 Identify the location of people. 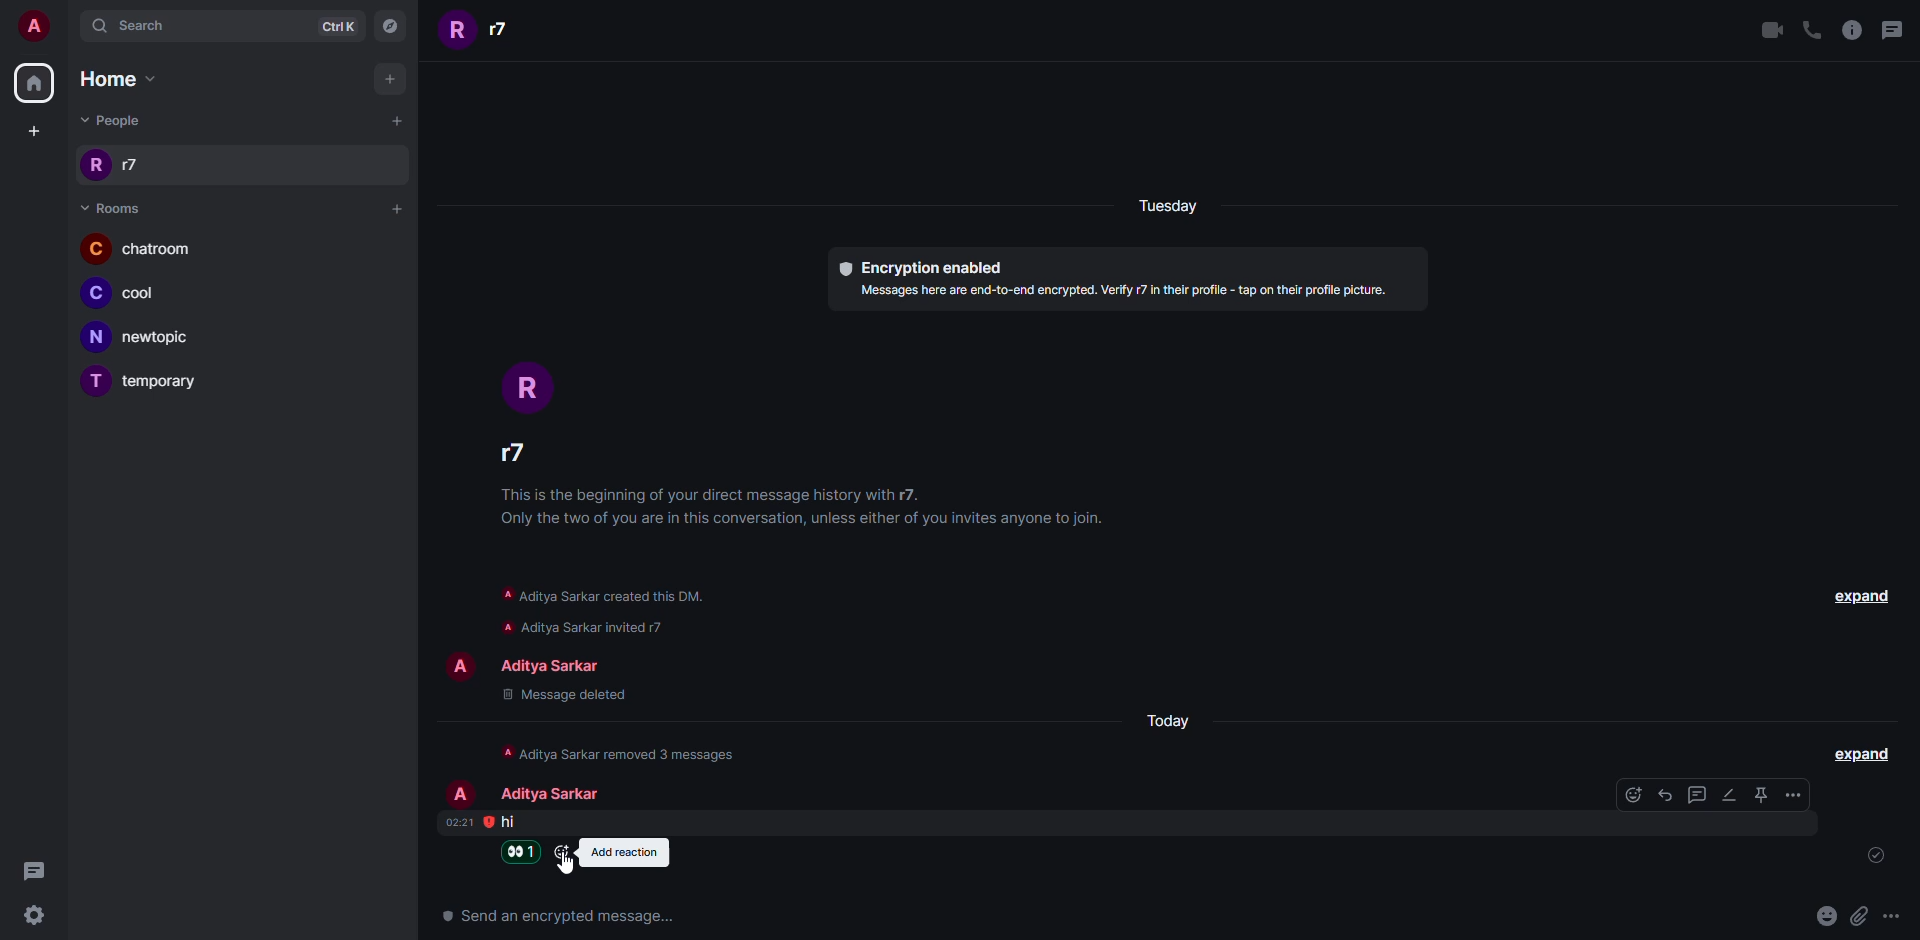
(554, 794).